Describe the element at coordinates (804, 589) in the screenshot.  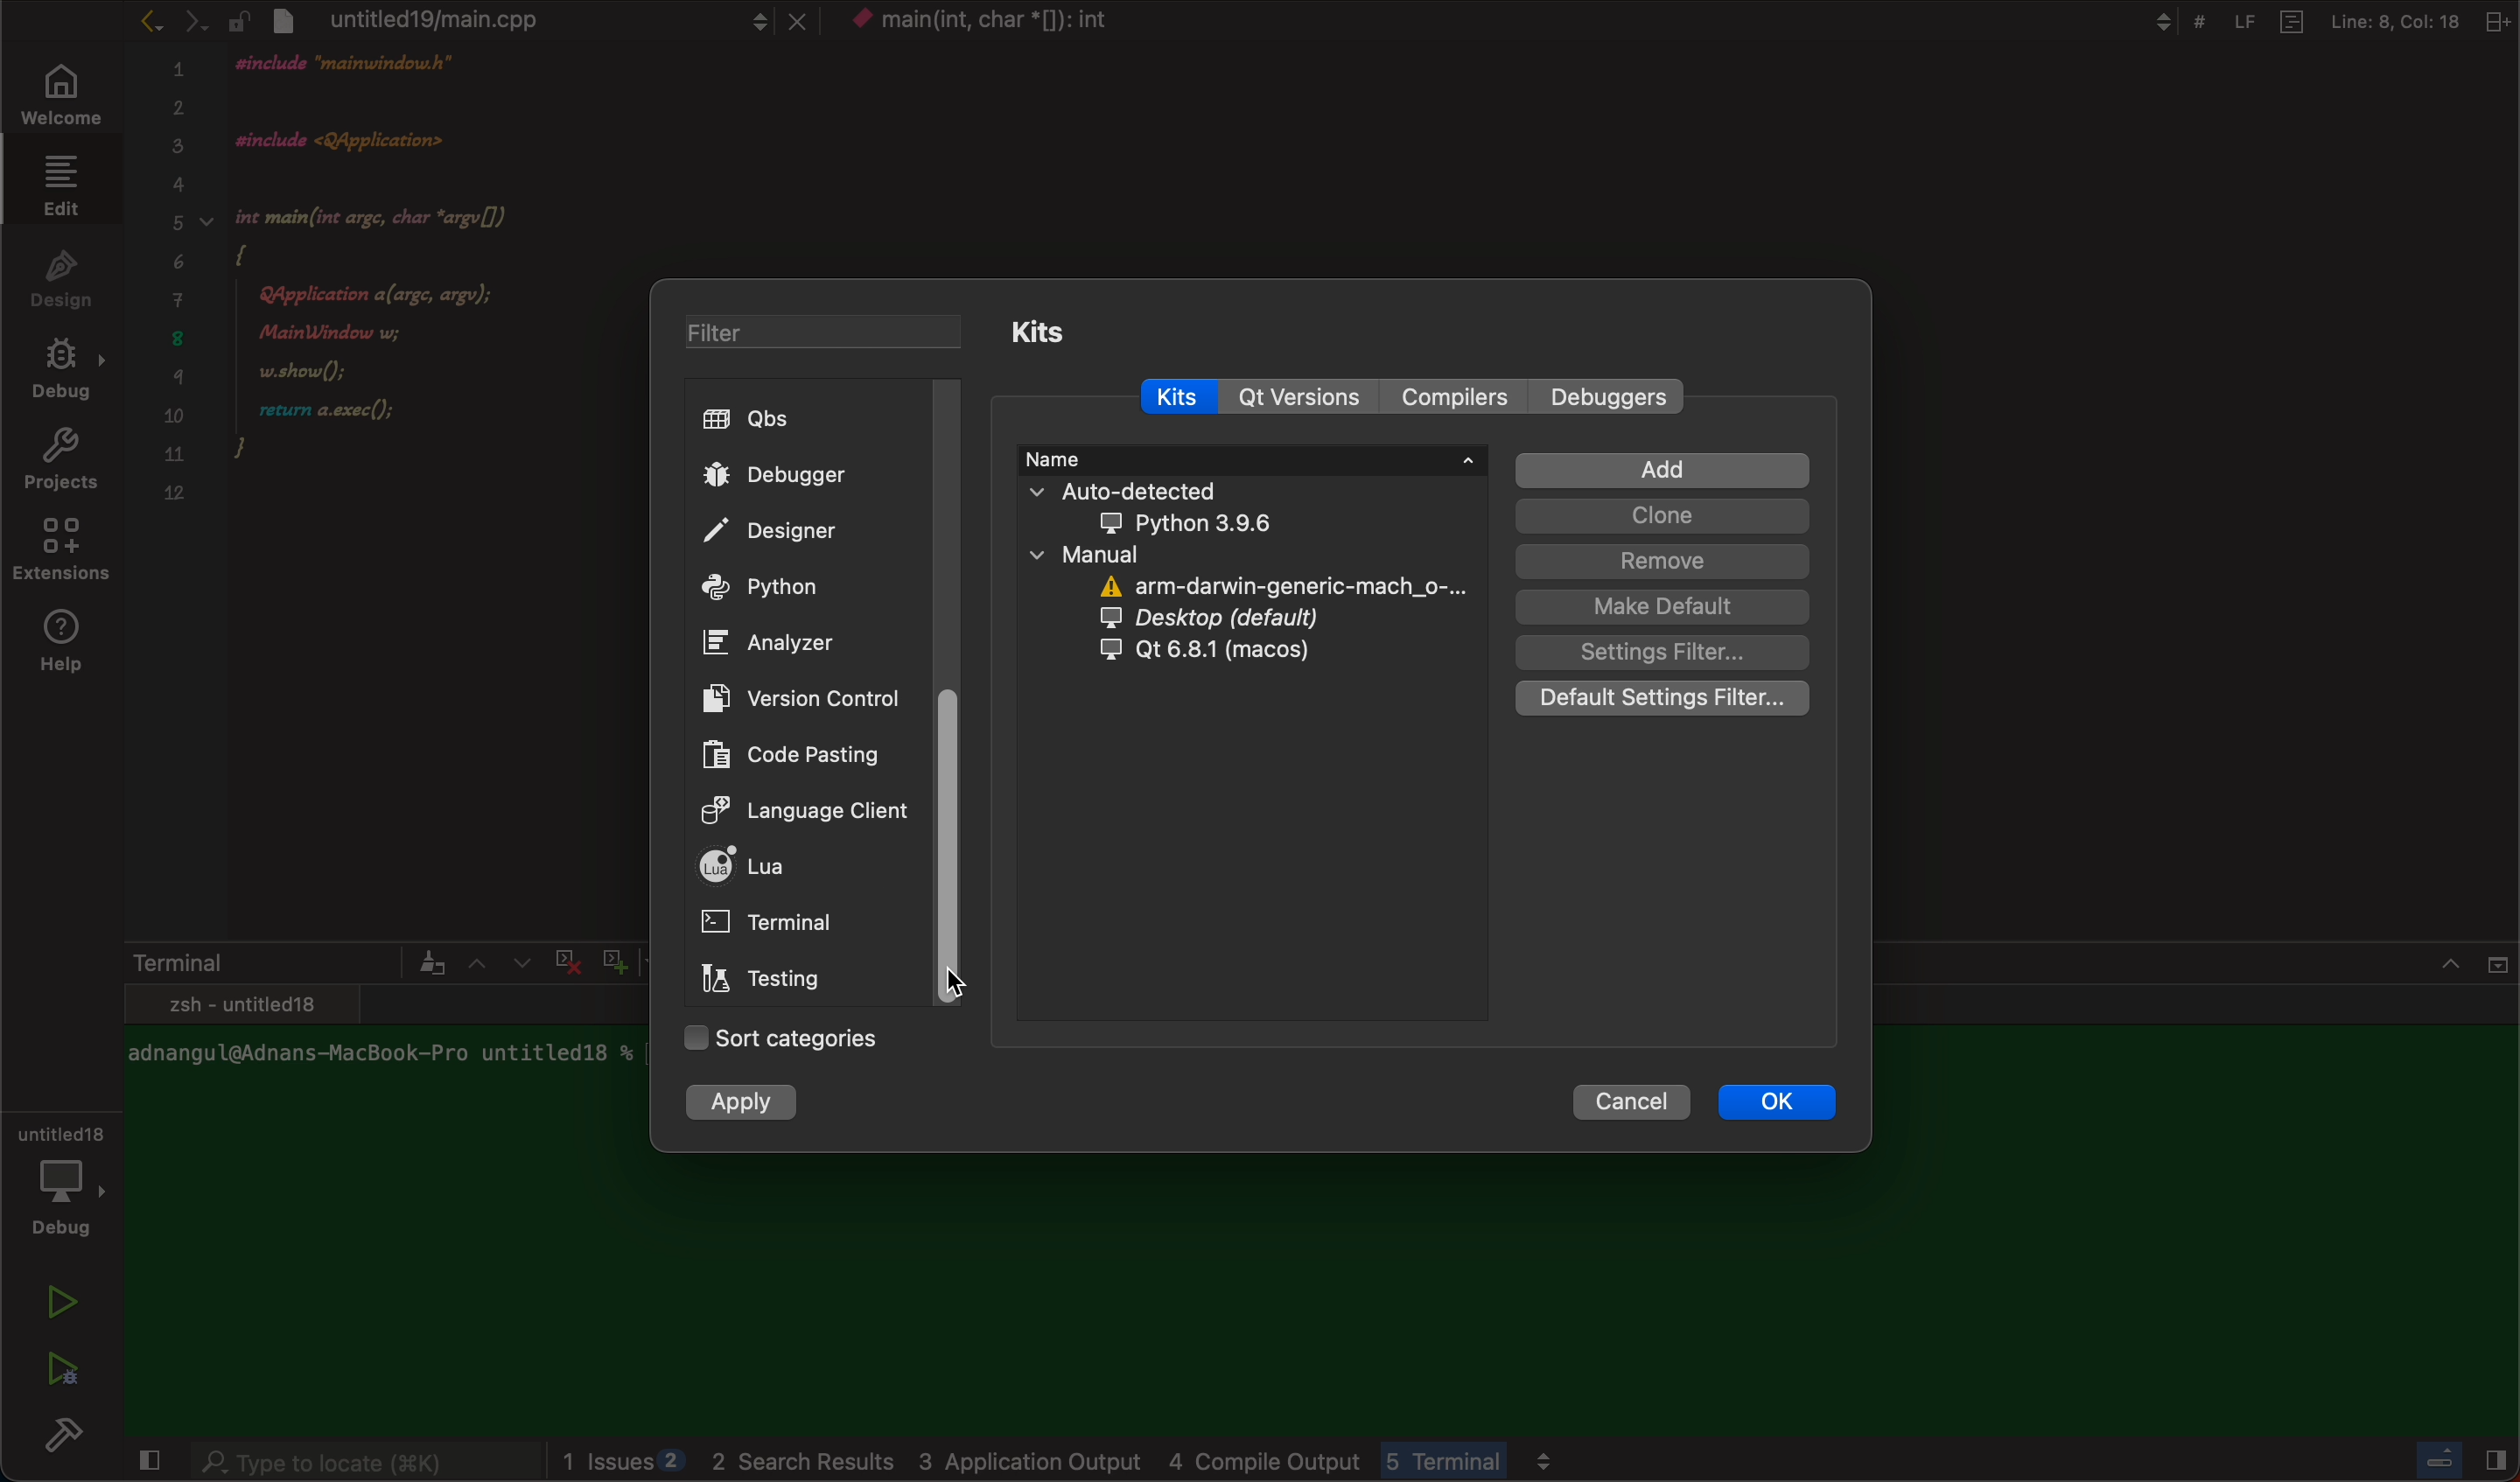
I see `python` at that location.